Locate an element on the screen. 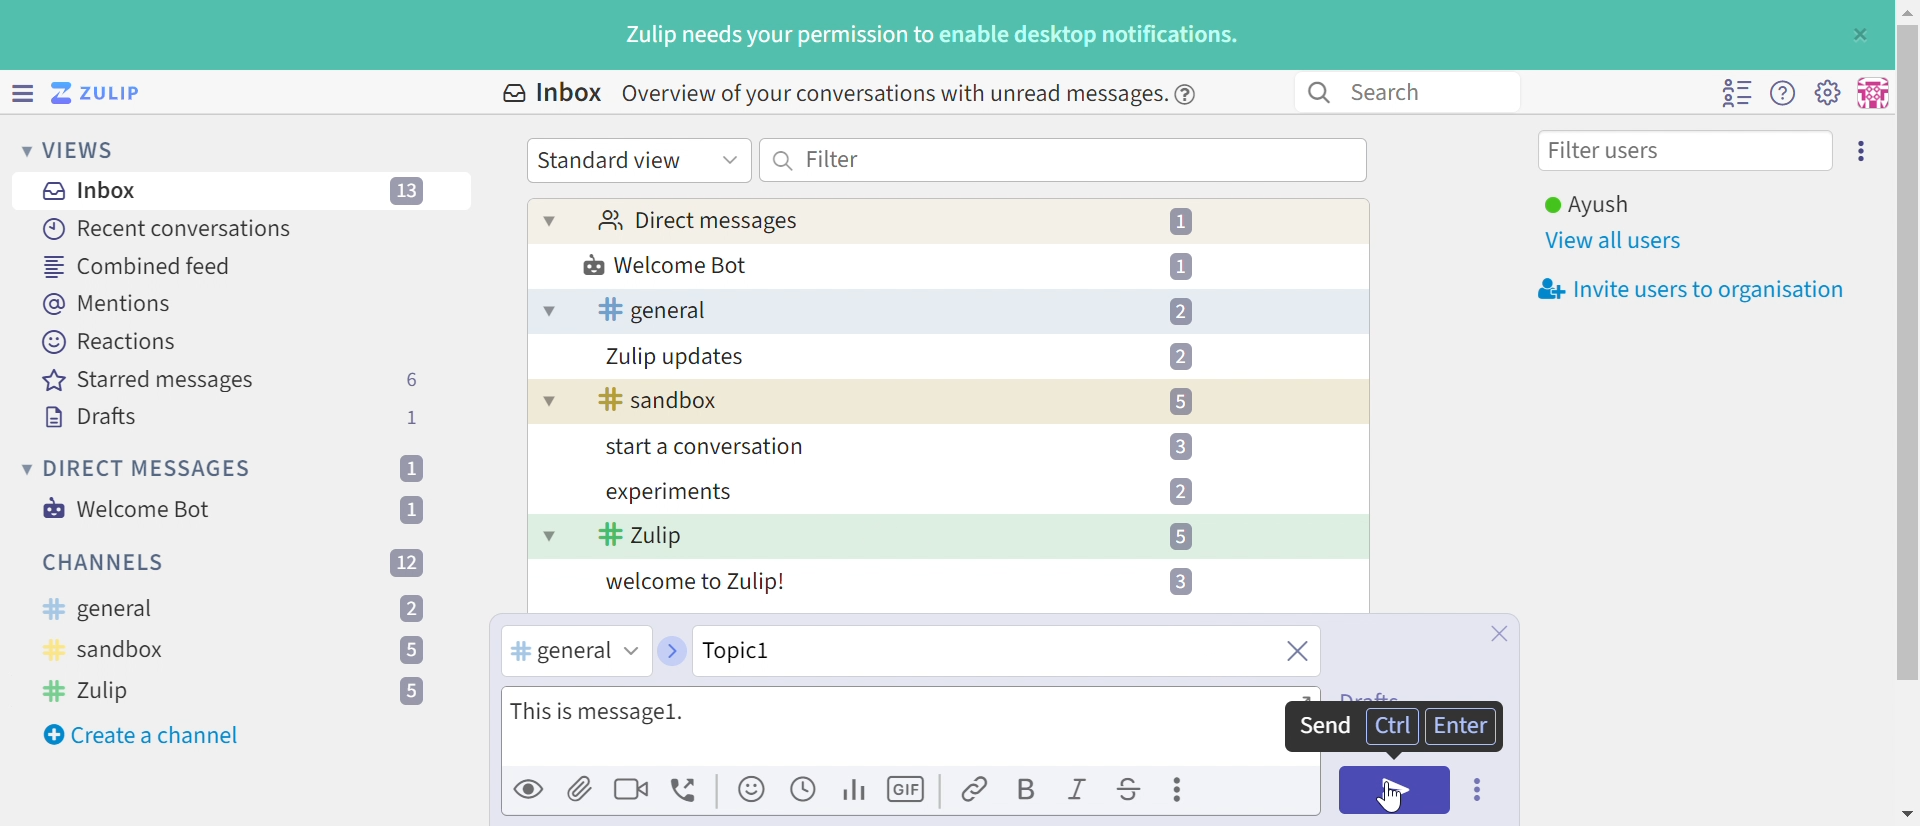 The image size is (1920, 826). 12 is located at coordinates (407, 561).